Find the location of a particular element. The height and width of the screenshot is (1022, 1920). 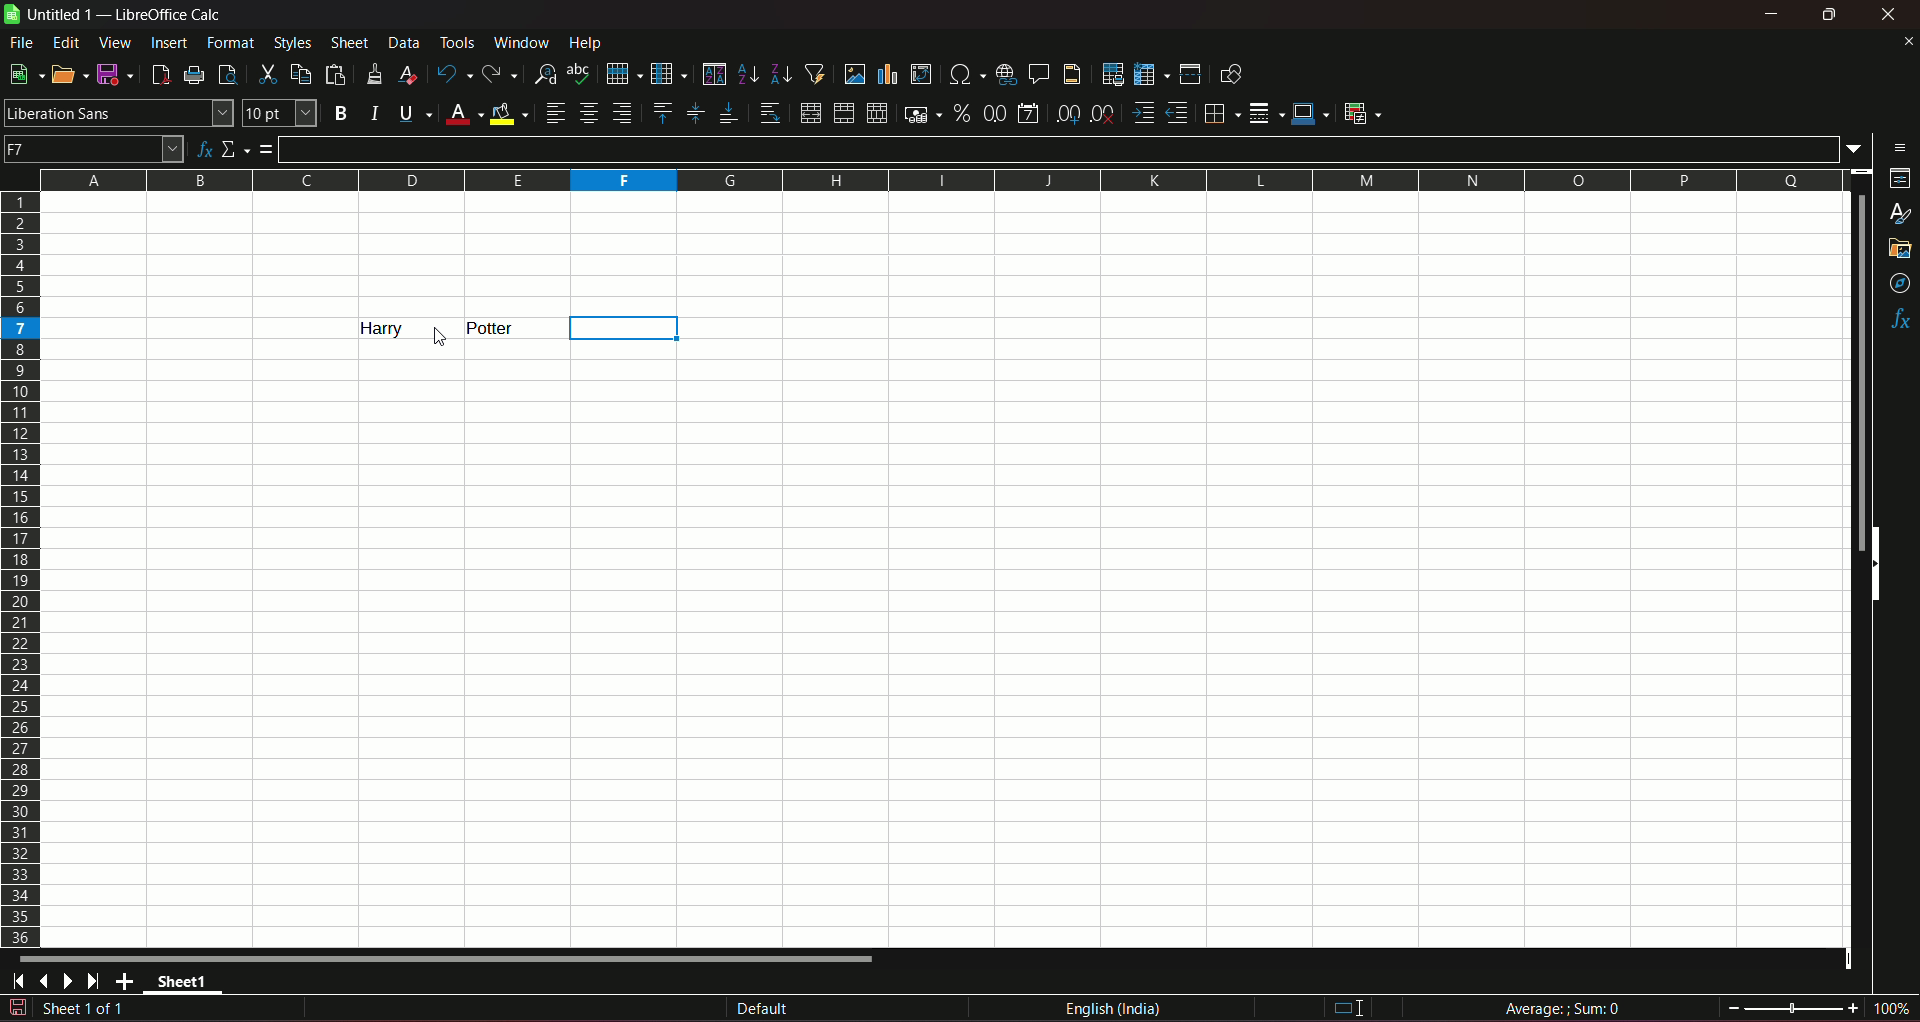

auto filter is located at coordinates (815, 72).